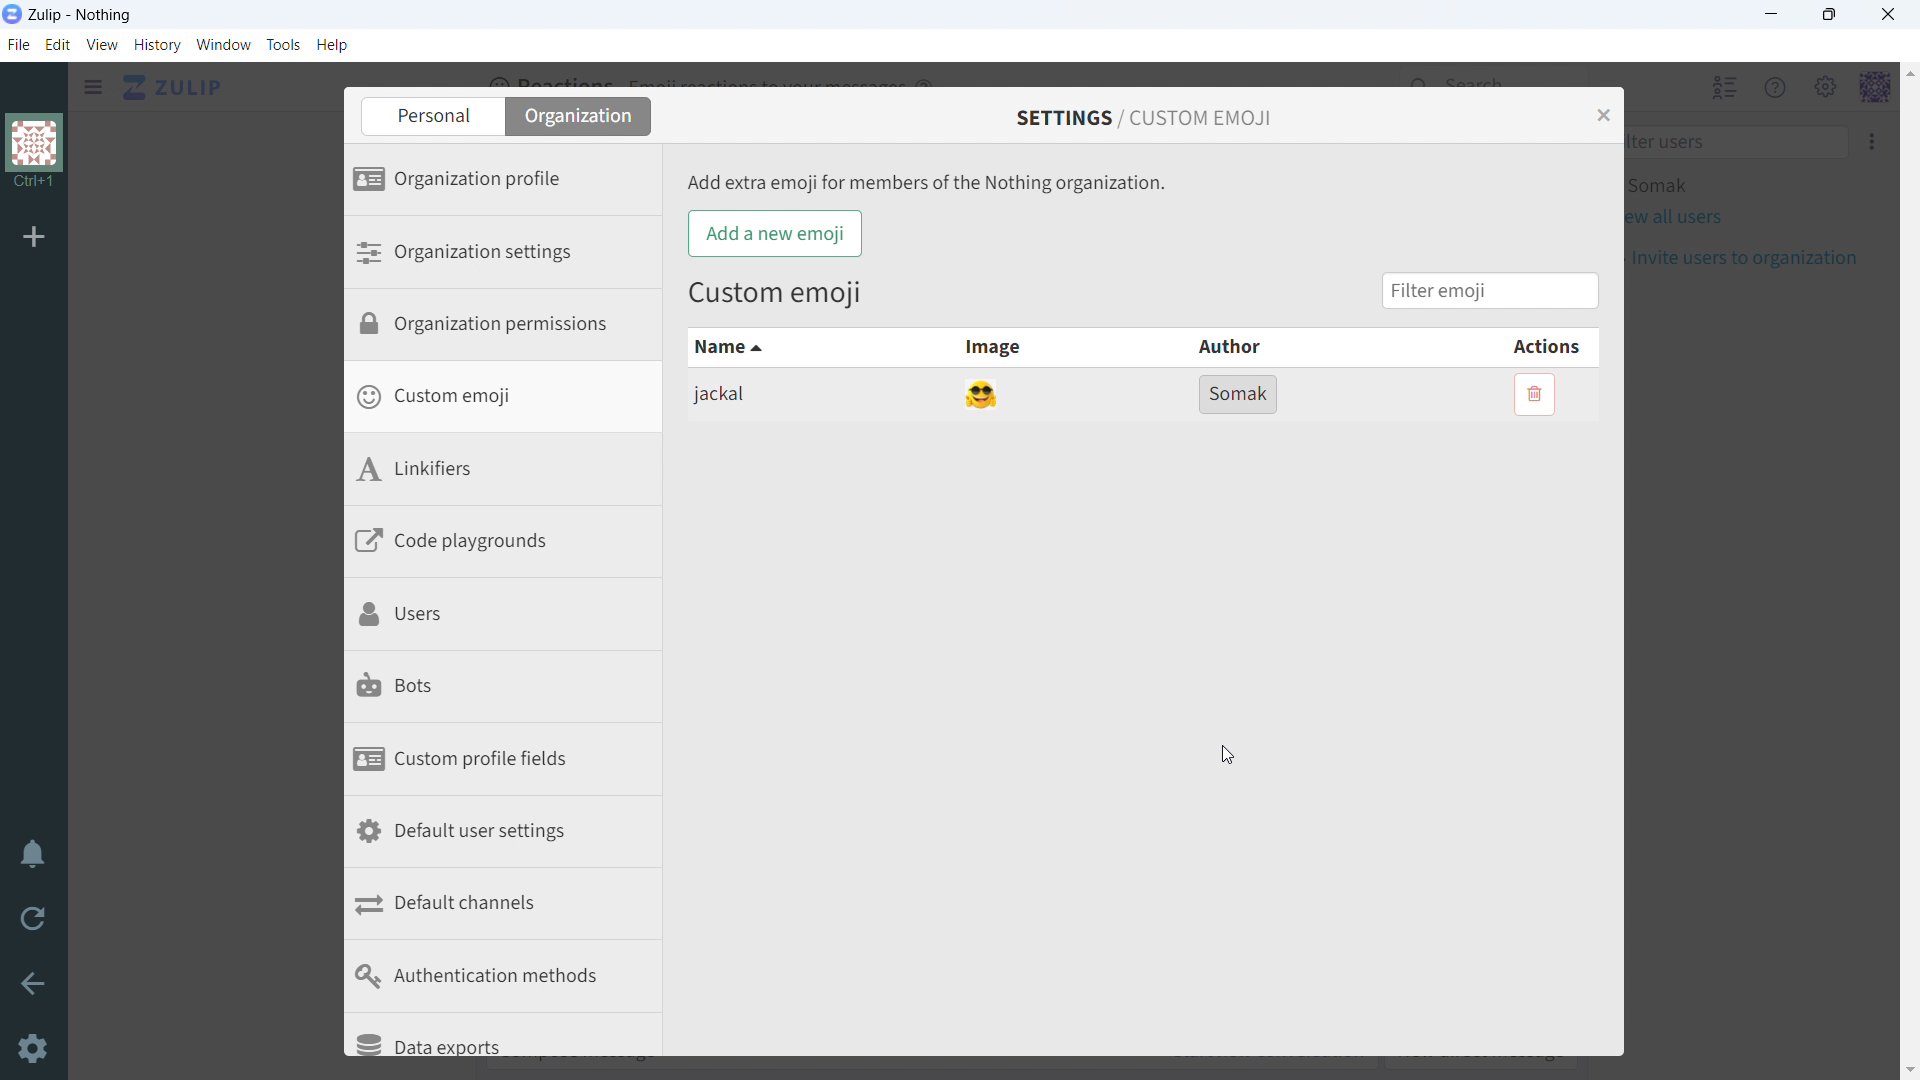 This screenshot has width=1920, height=1080. What do you see at coordinates (93, 87) in the screenshot?
I see `open sidebar menu` at bounding box center [93, 87].